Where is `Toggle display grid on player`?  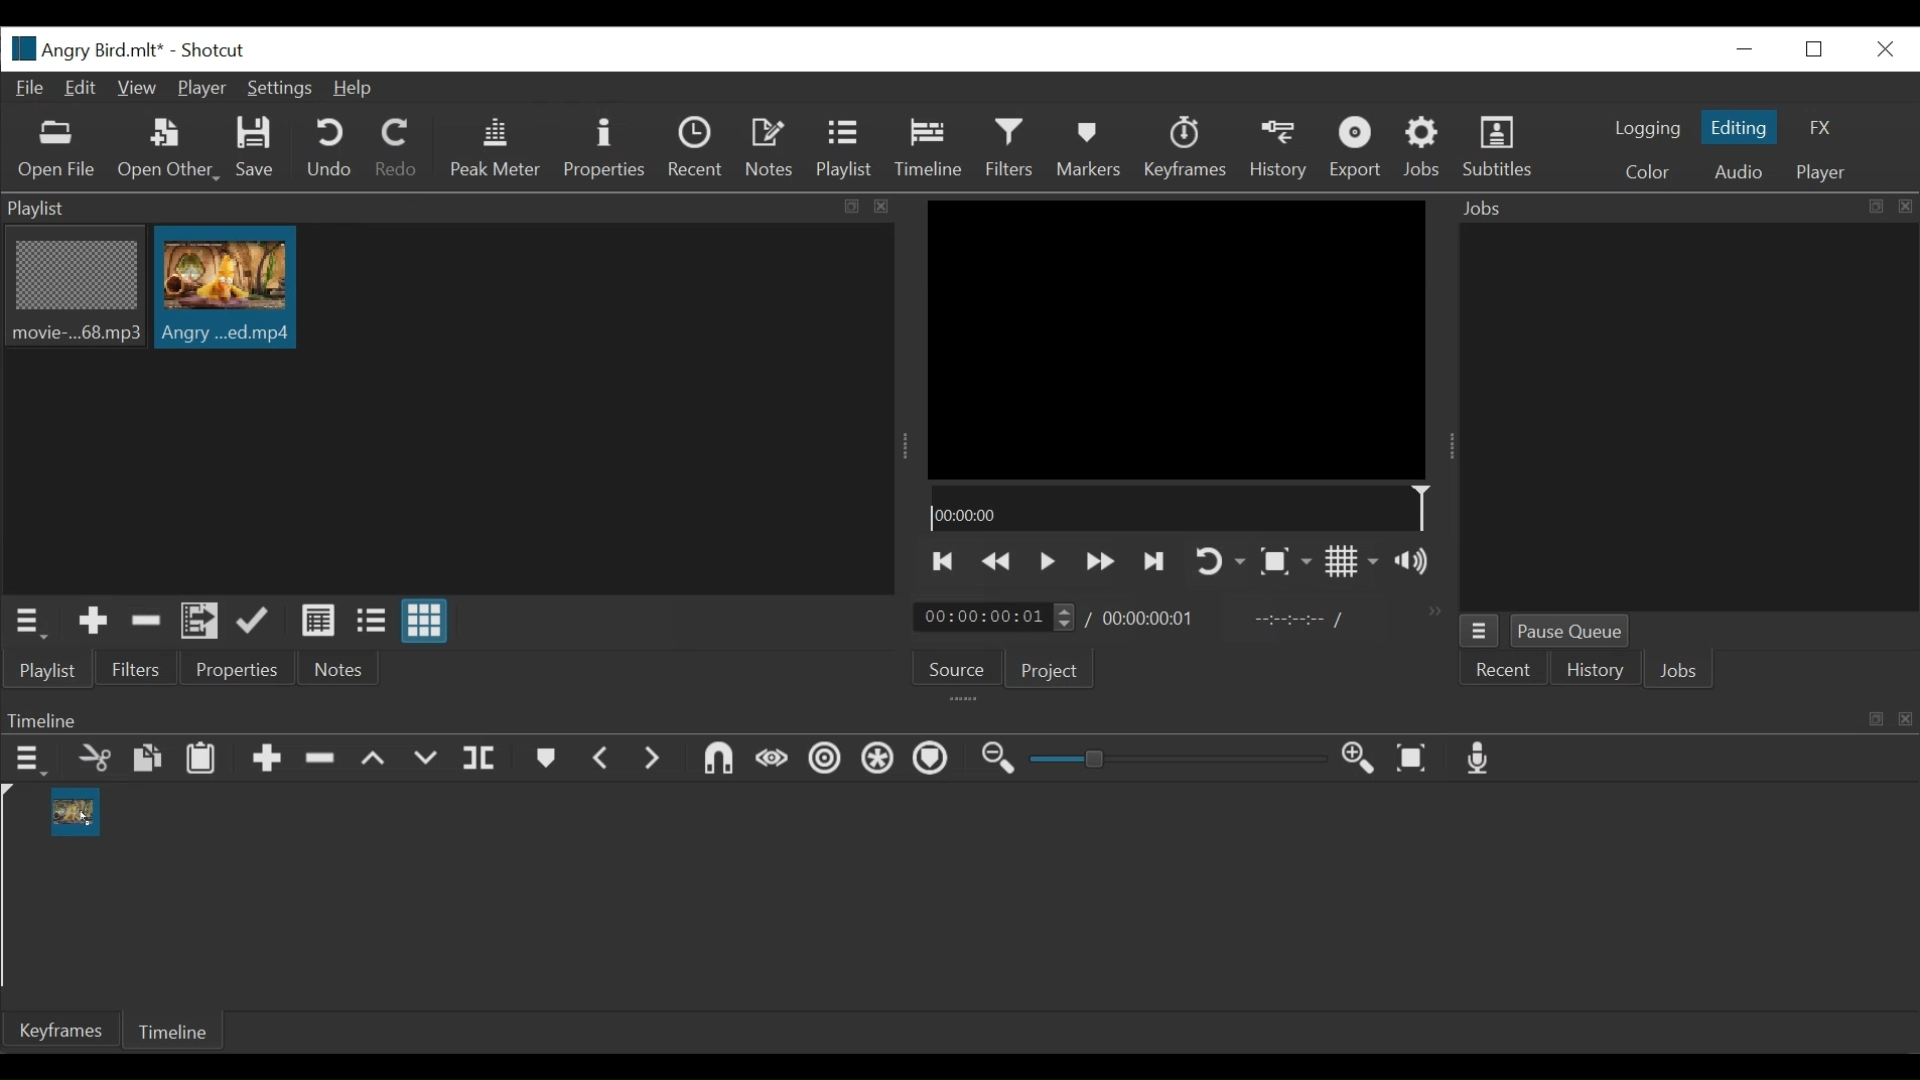 Toggle display grid on player is located at coordinates (1354, 563).